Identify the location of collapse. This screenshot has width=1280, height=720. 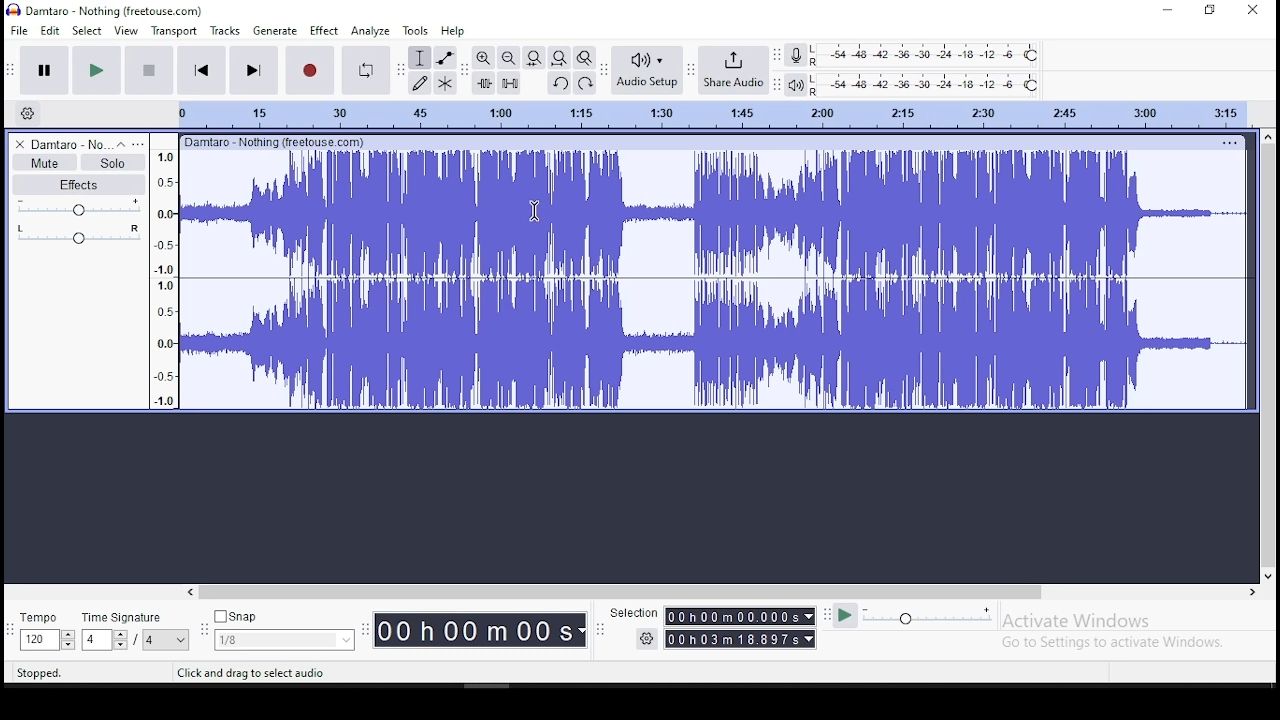
(121, 143).